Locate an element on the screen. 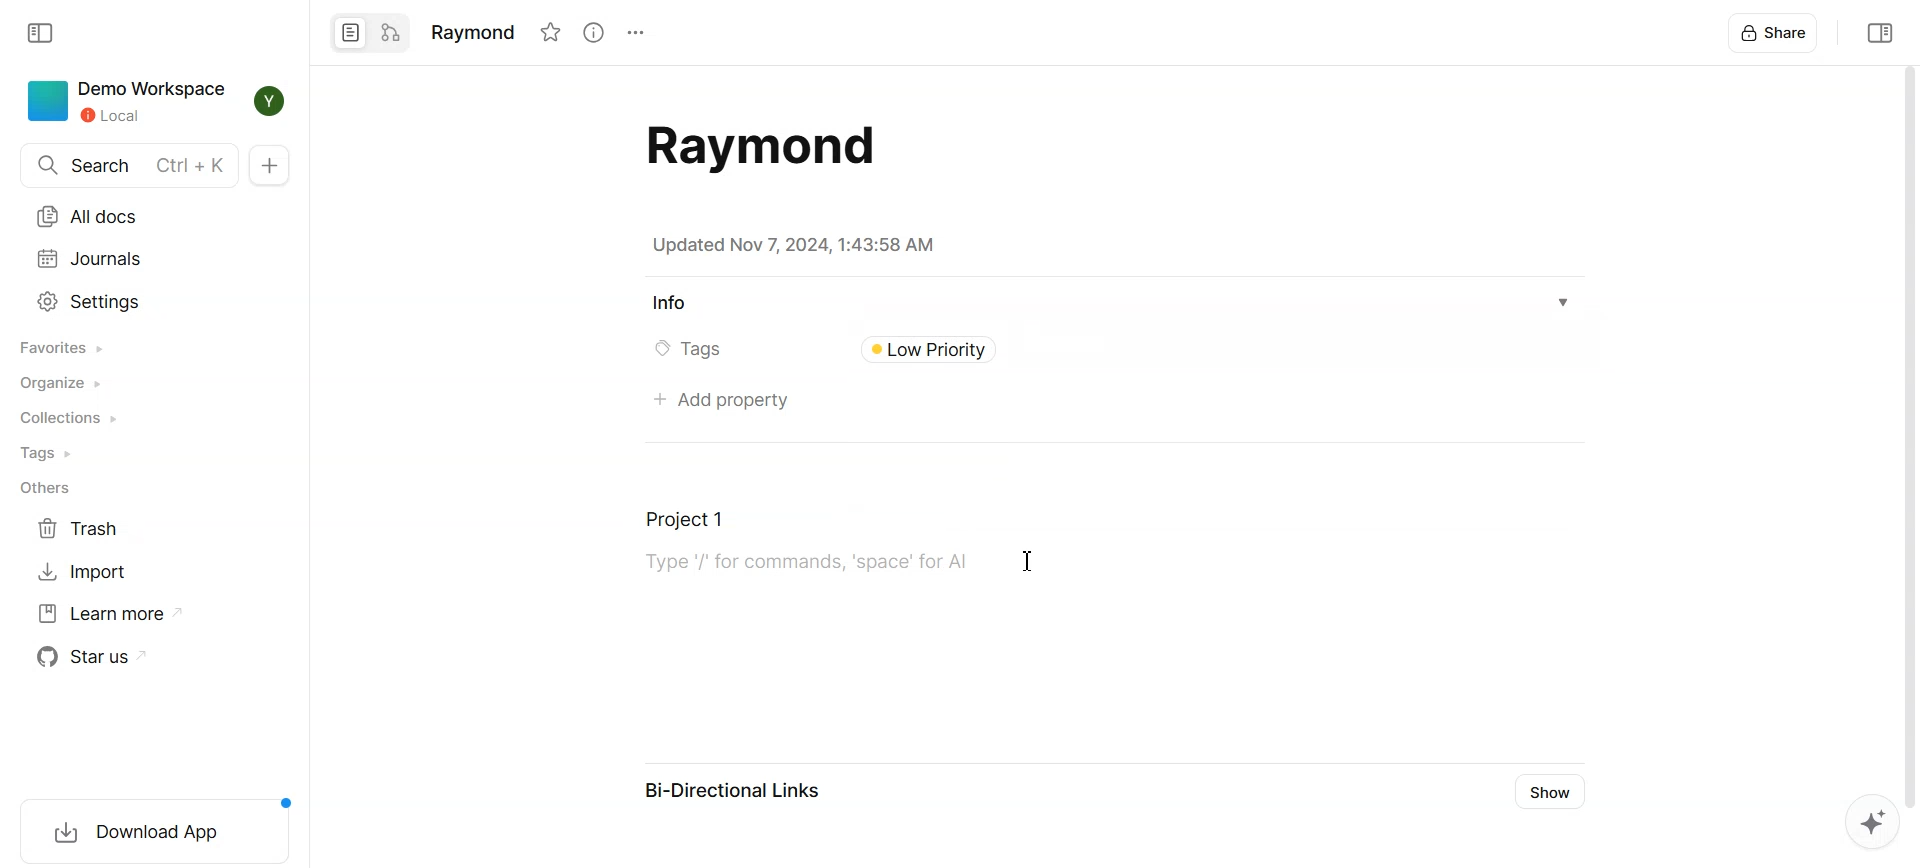 This screenshot has height=868, width=1920. Search doc is located at coordinates (128, 165).